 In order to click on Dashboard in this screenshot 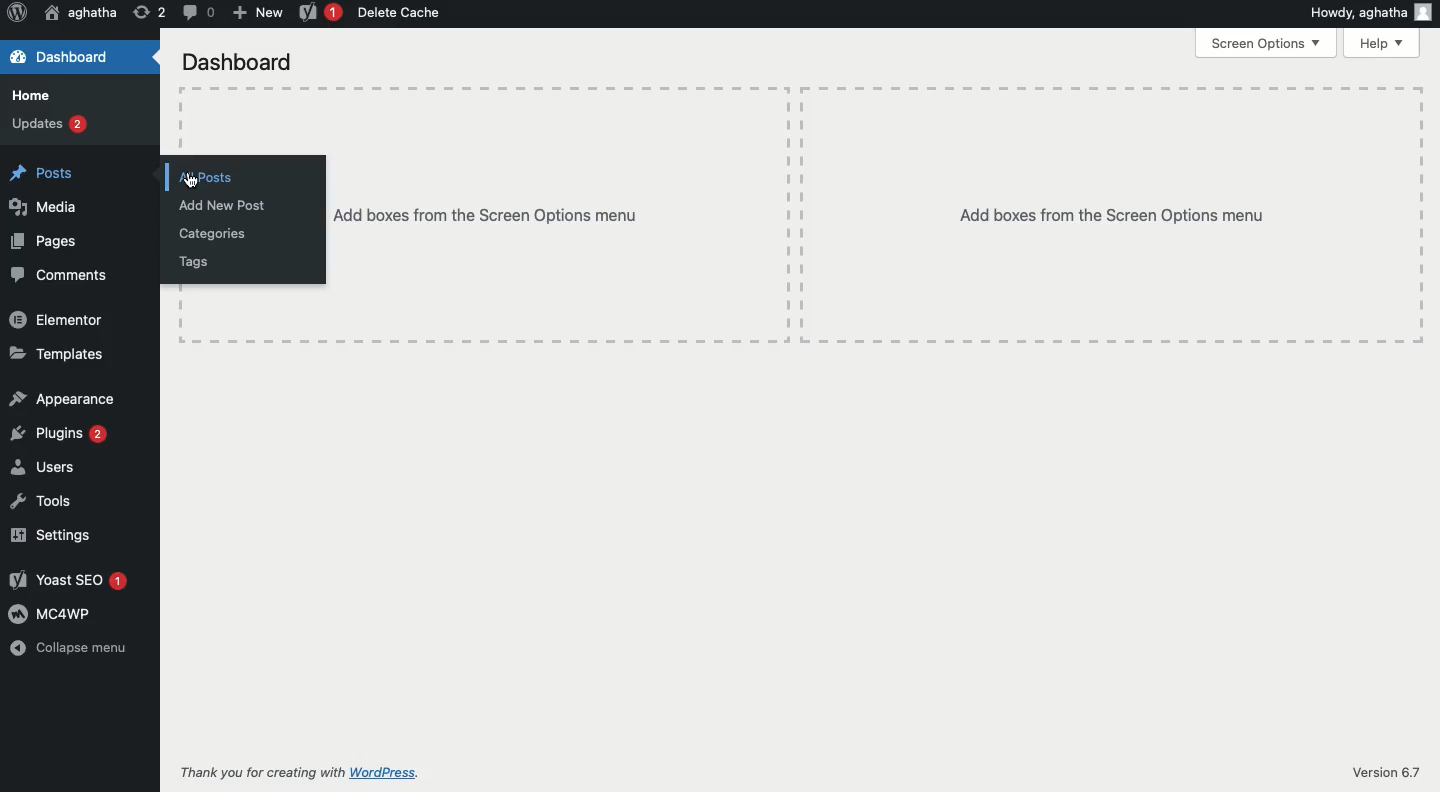, I will do `click(80, 56)`.